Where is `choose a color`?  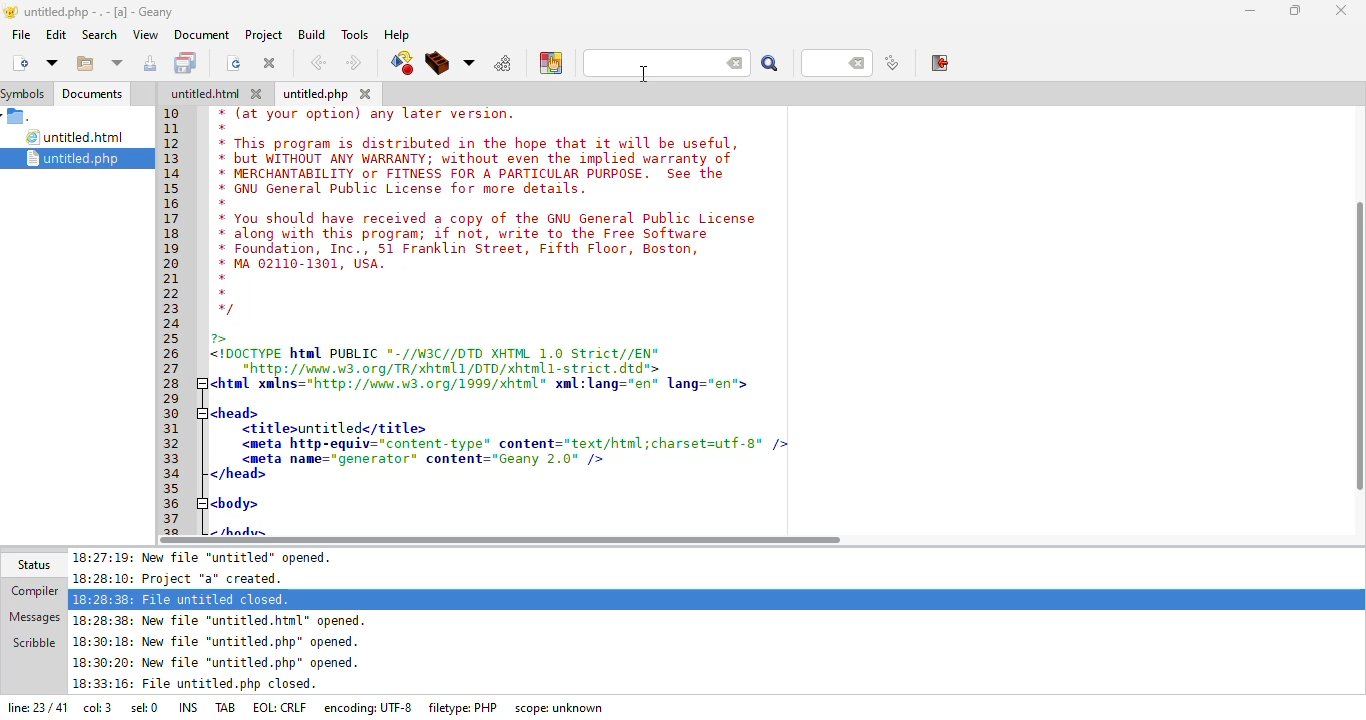
choose a color is located at coordinates (551, 62).